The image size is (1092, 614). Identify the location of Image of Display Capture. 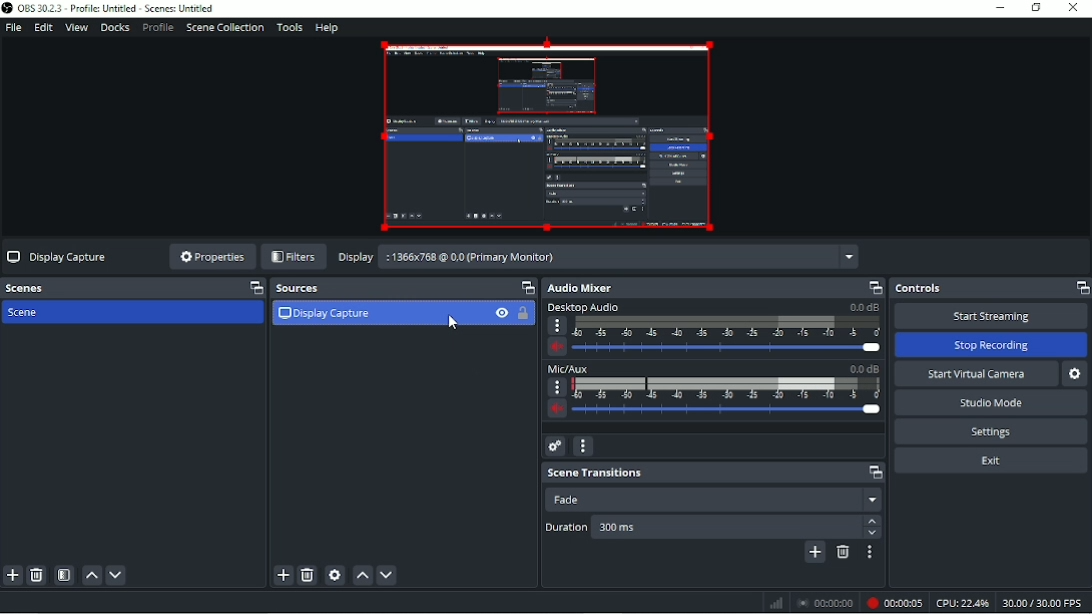
(549, 139).